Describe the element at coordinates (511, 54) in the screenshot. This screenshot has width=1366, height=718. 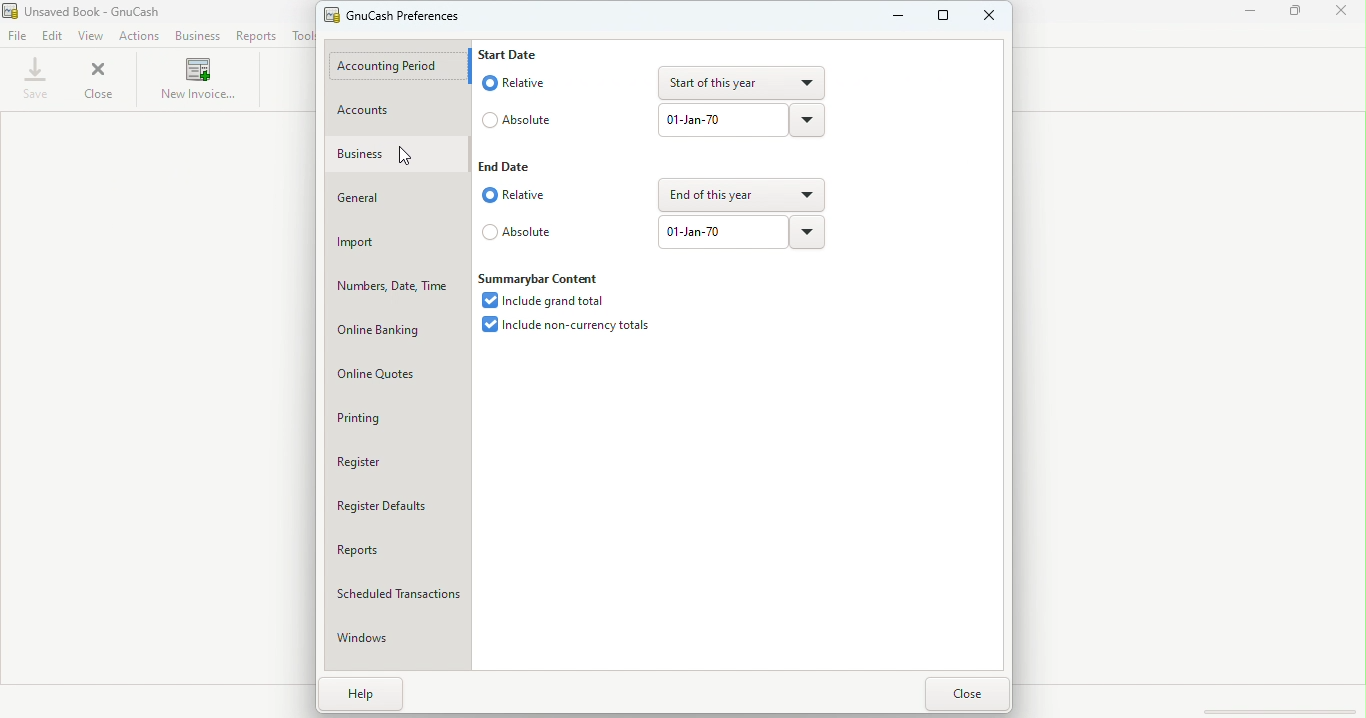
I see `Start date` at that location.